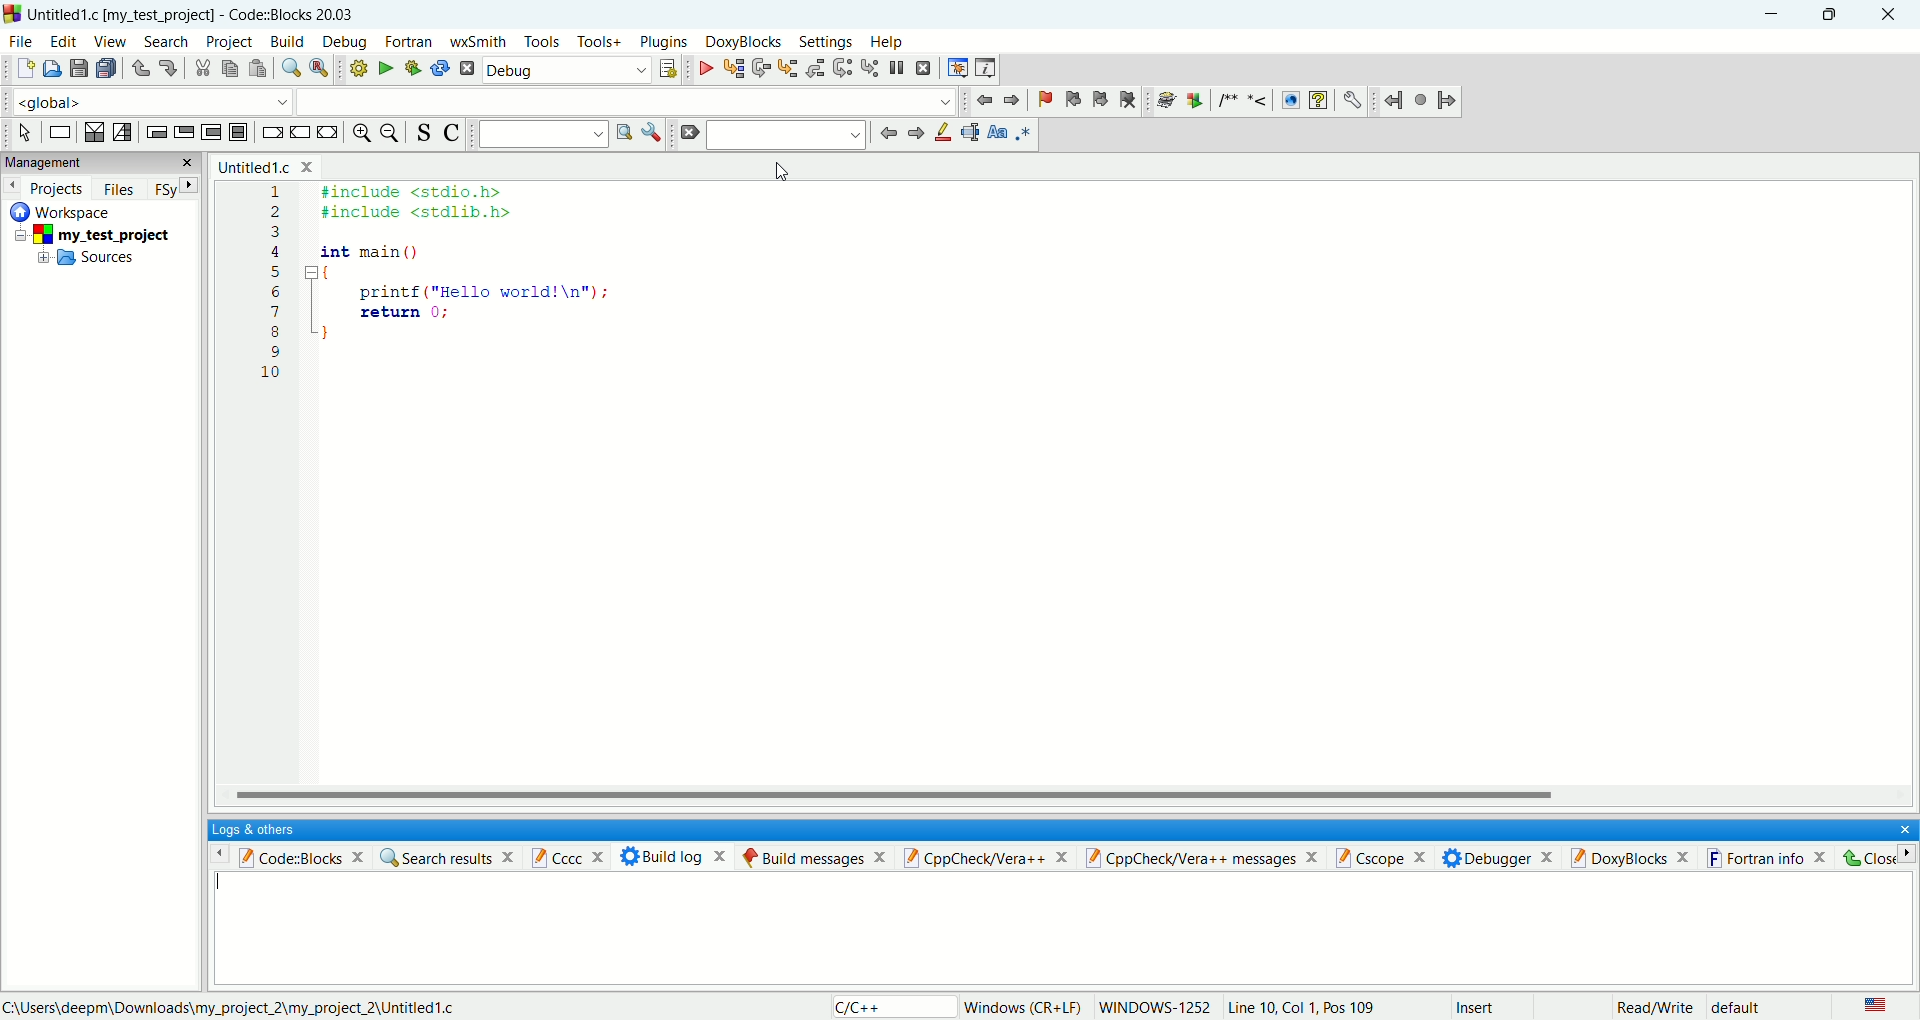 The width and height of the screenshot is (1920, 1020). I want to click on exit condition loop, so click(183, 131).